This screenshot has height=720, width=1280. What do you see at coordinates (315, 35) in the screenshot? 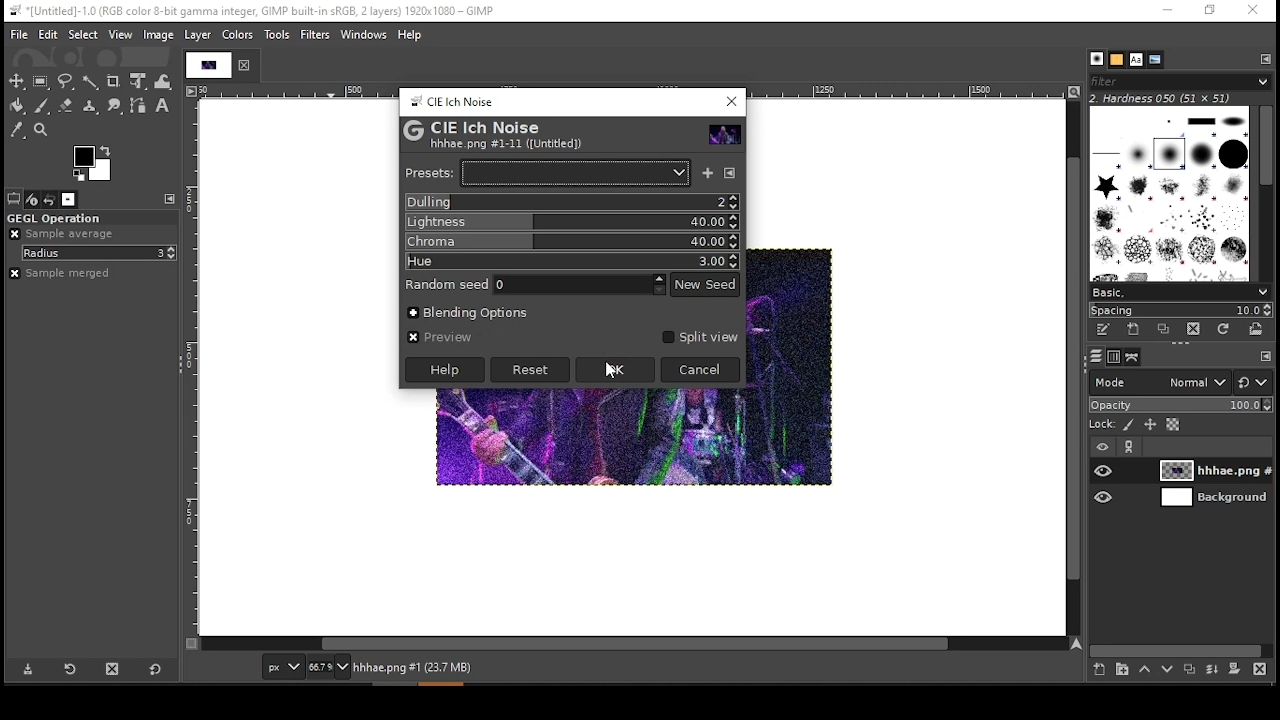
I see `filter` at bounding box center [315, 35].